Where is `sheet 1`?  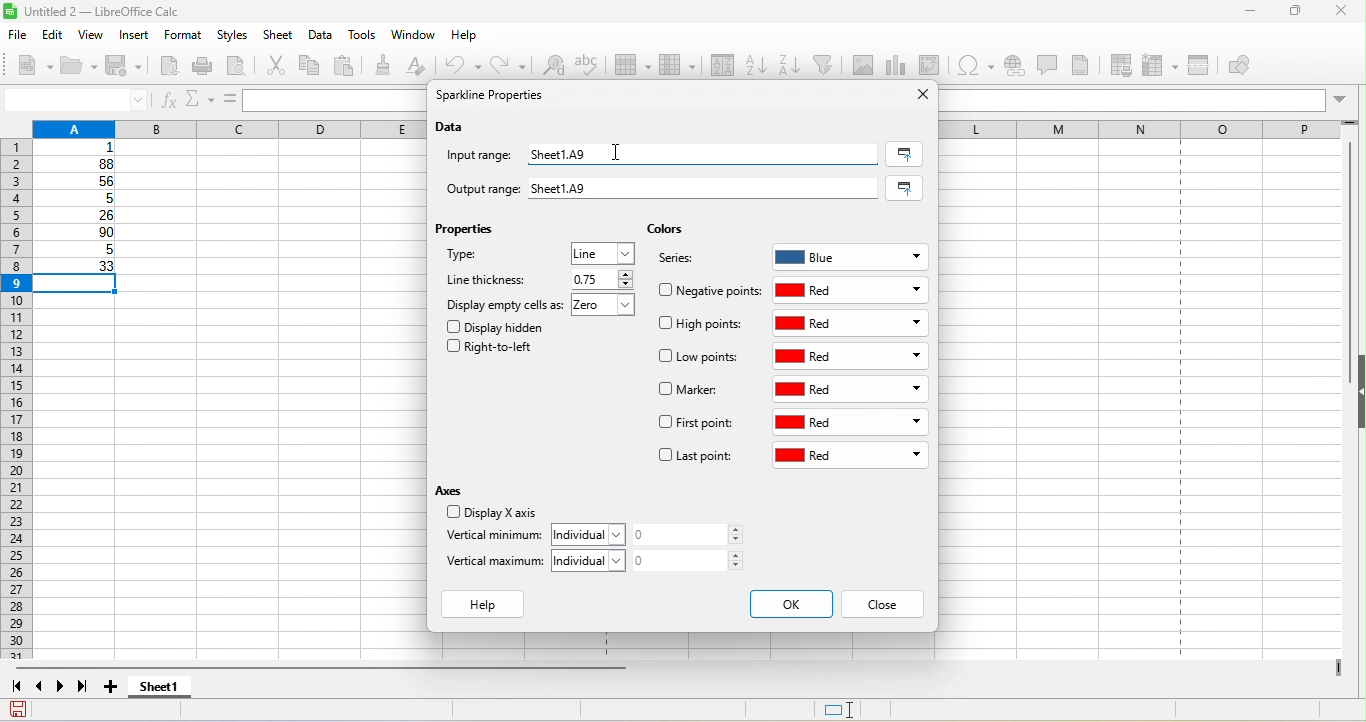
sheet 1 is located at coordinates (176, 689).